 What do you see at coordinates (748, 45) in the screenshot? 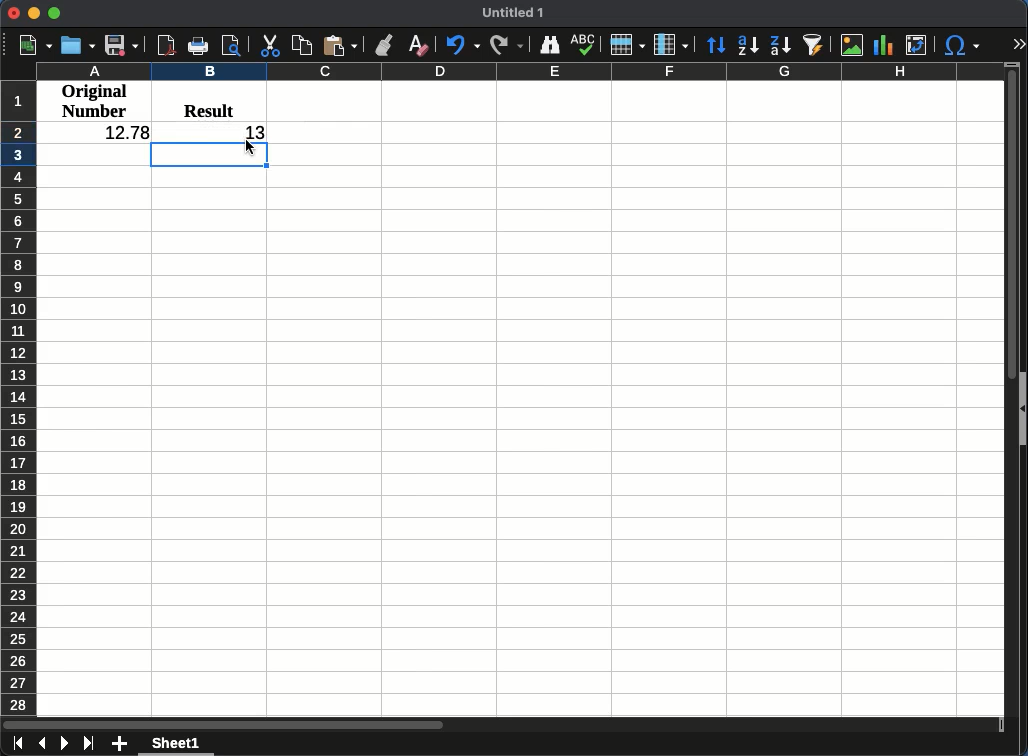
I see `ascending` at bounding box center [748, 45].